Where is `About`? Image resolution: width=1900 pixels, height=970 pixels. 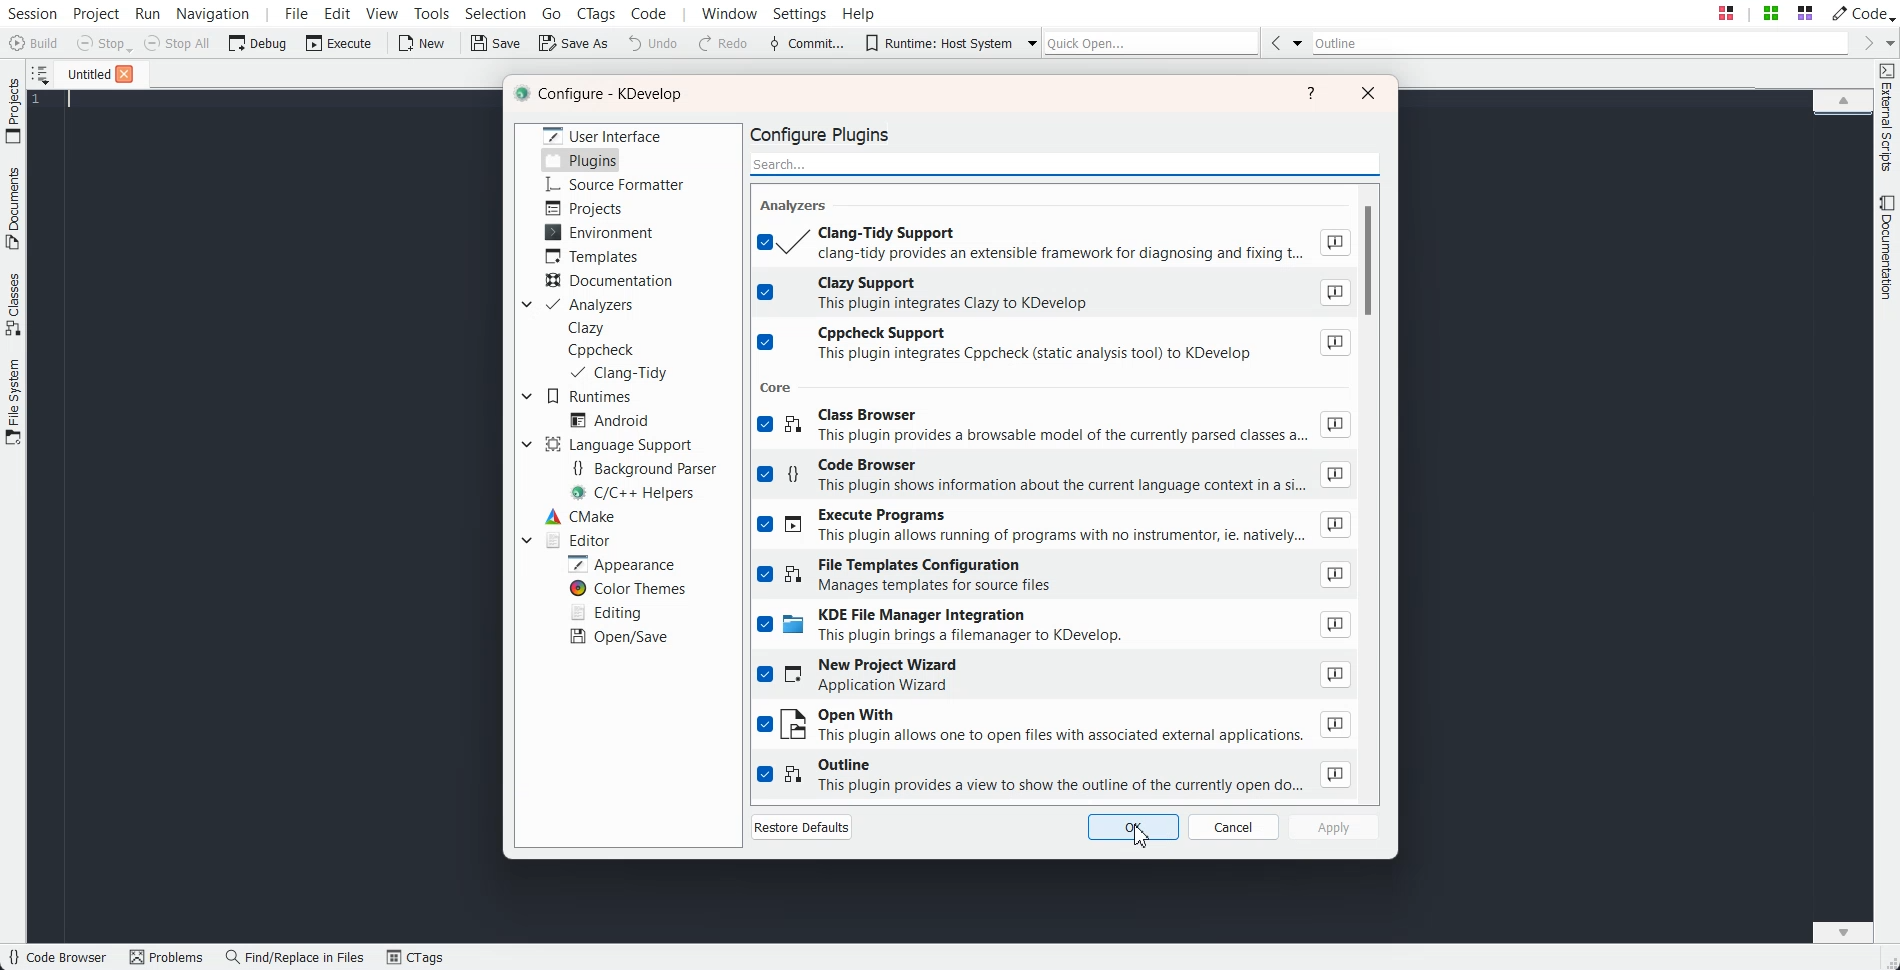
About is located at coordinates (1336, 625).